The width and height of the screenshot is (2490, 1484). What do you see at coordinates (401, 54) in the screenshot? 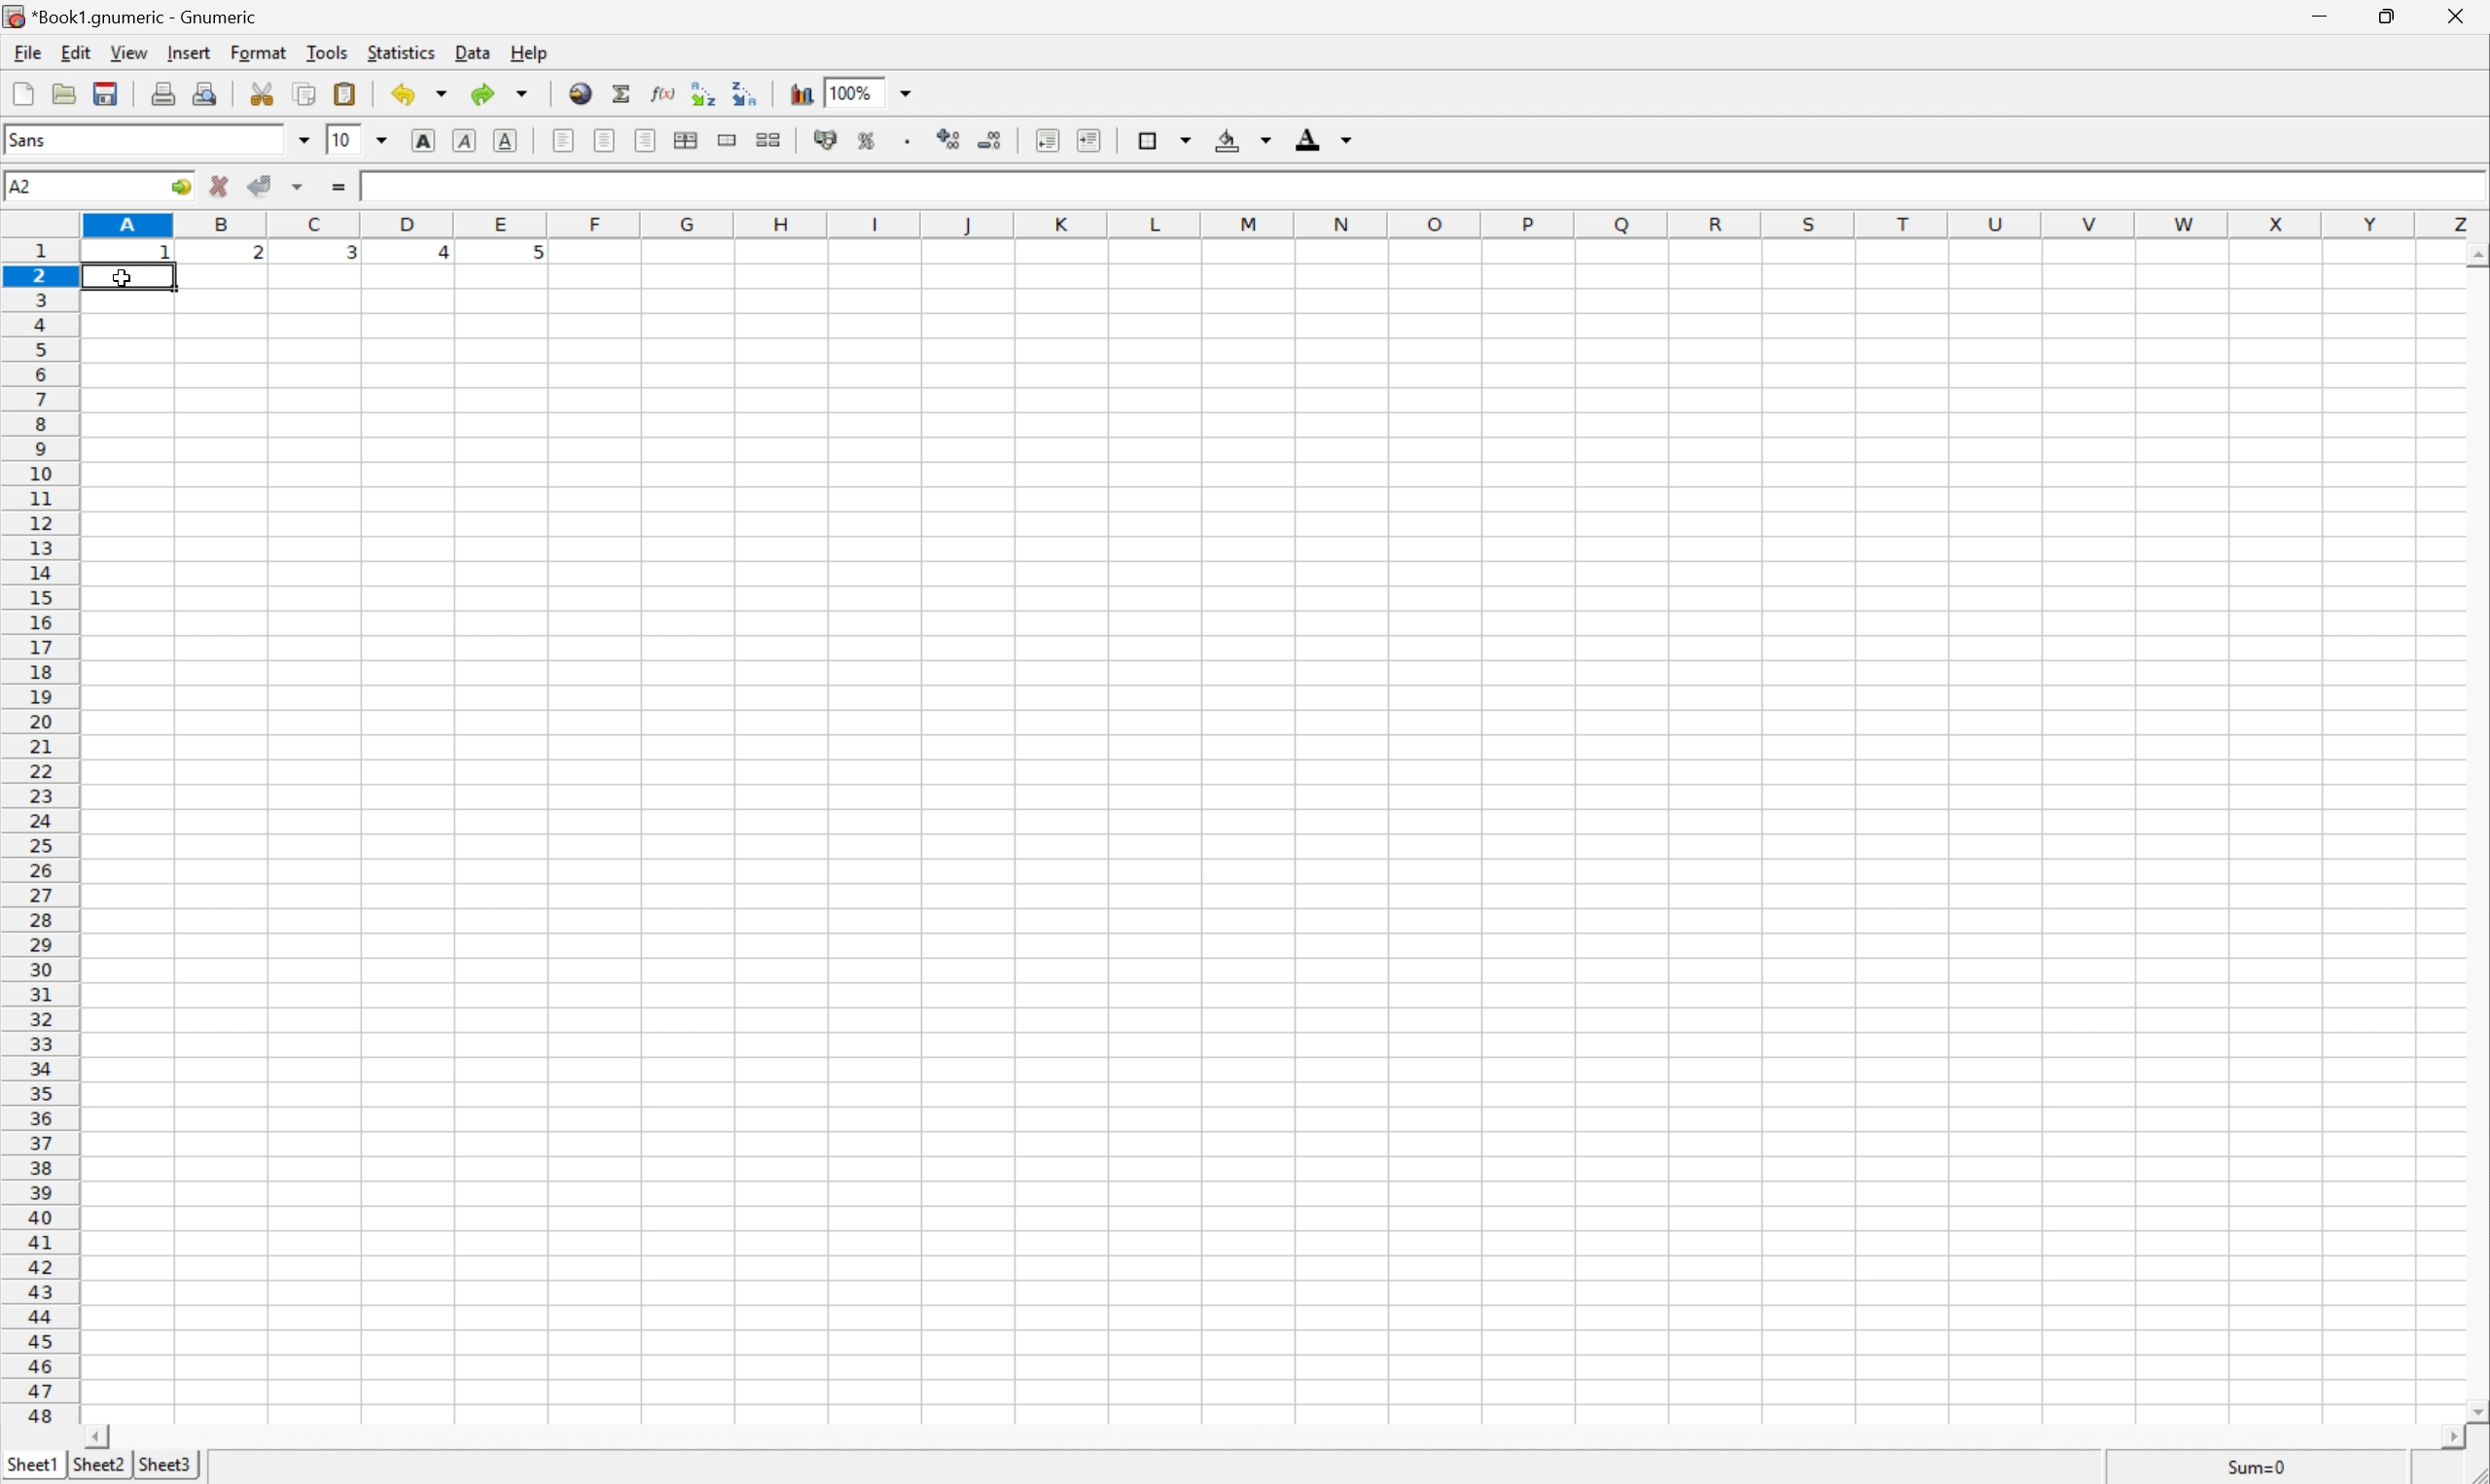
I see `statistics` at bounding box center [401, 54].